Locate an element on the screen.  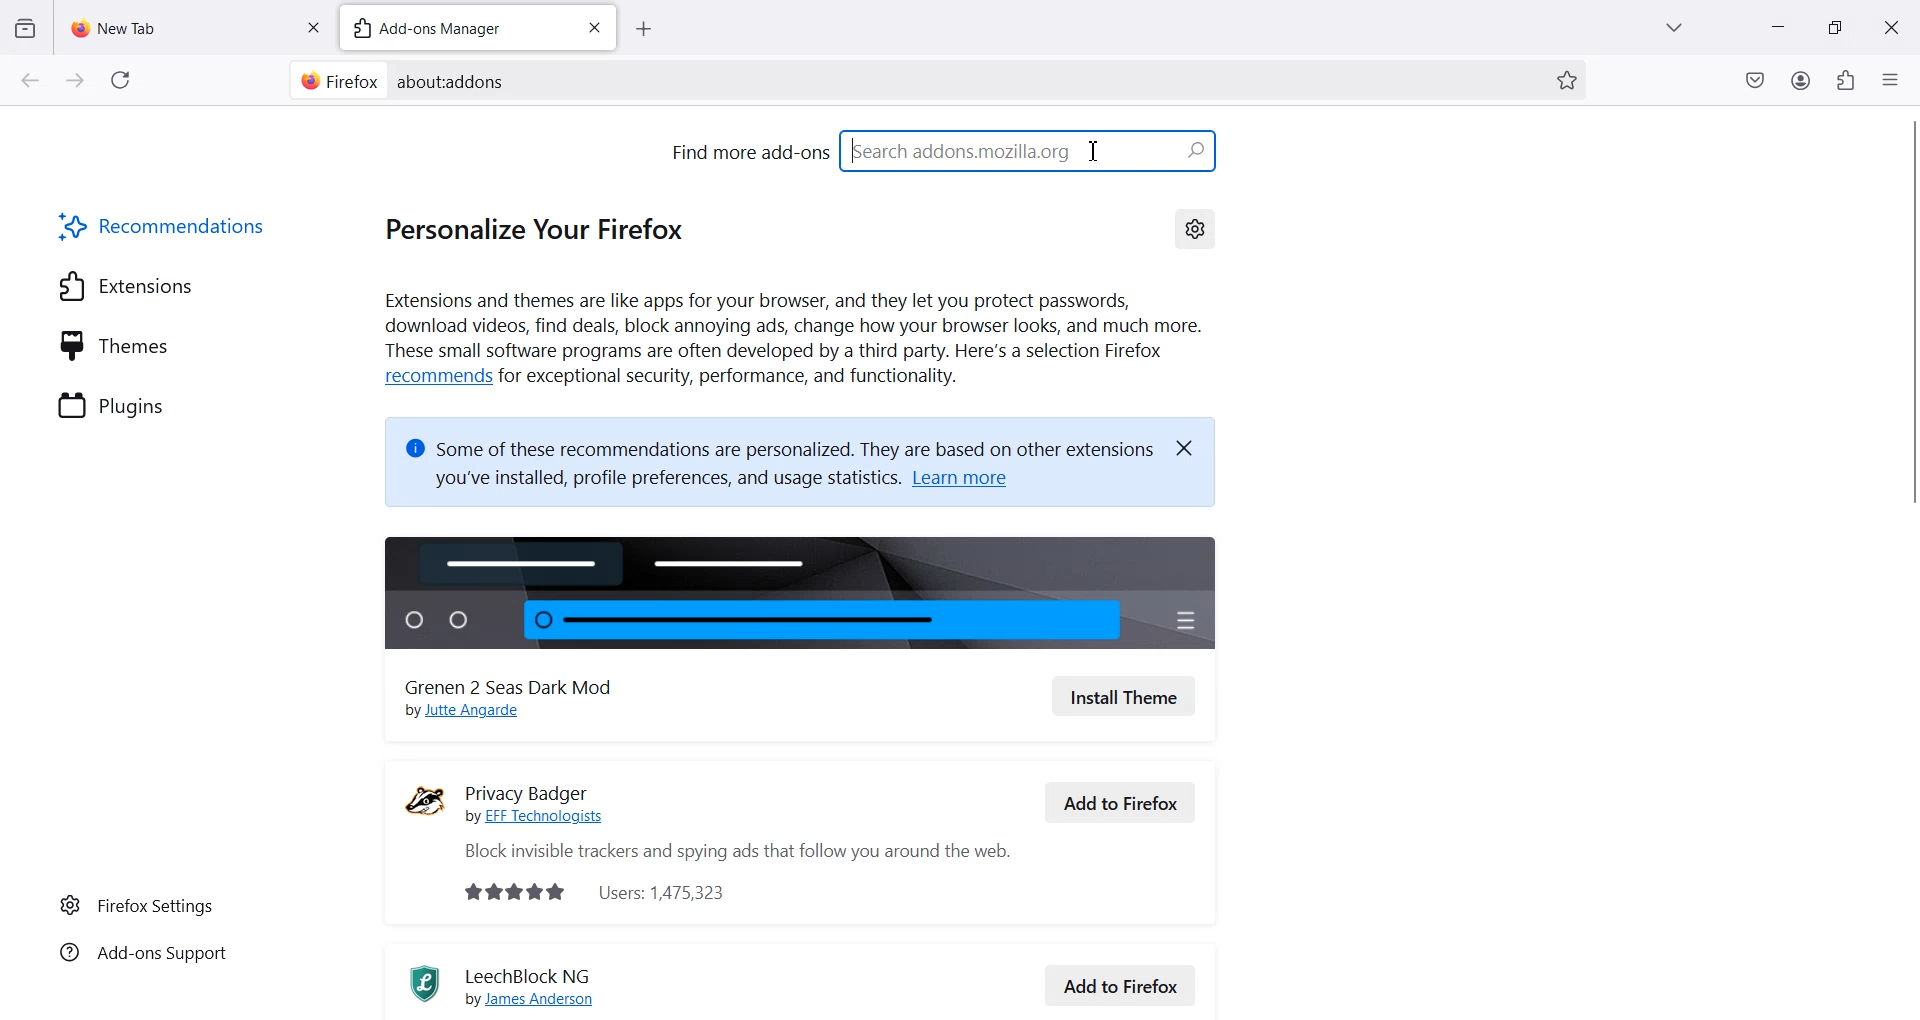
Go forward to one page is located at coordinates (74, 79).